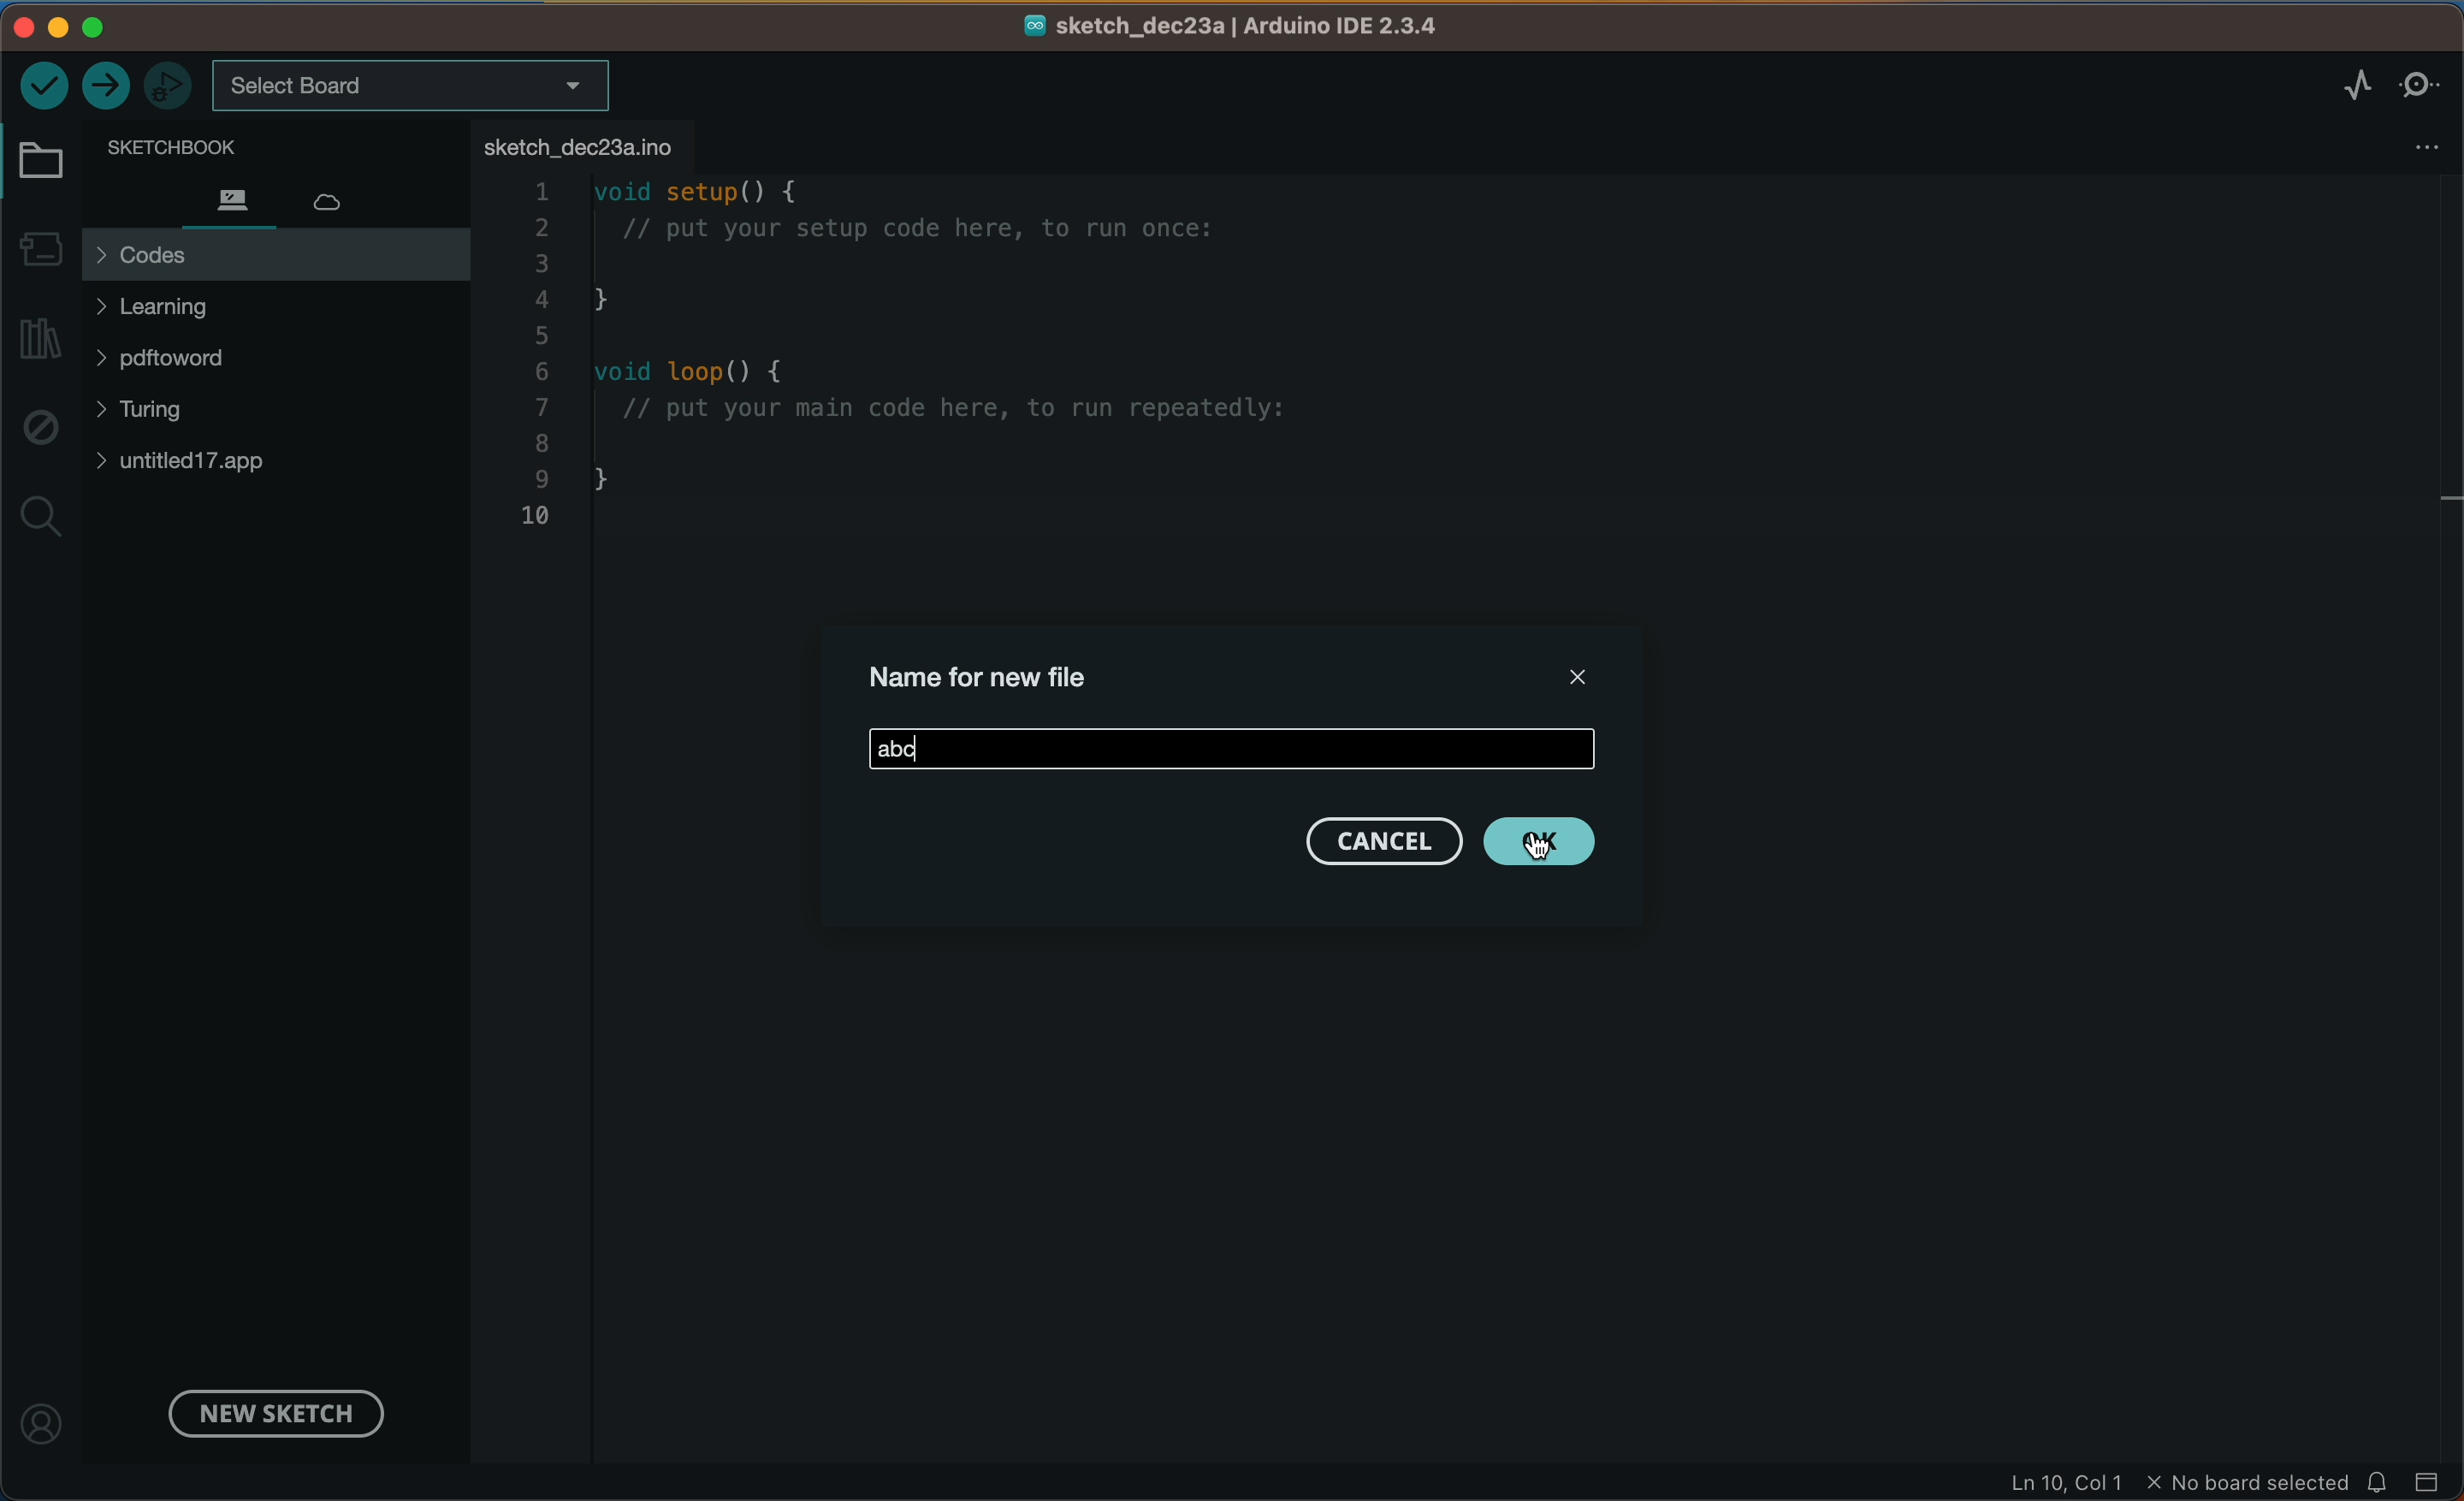 This screenshot has width=2464, height=1501. I want to click on board selecter, so click(413, 87).